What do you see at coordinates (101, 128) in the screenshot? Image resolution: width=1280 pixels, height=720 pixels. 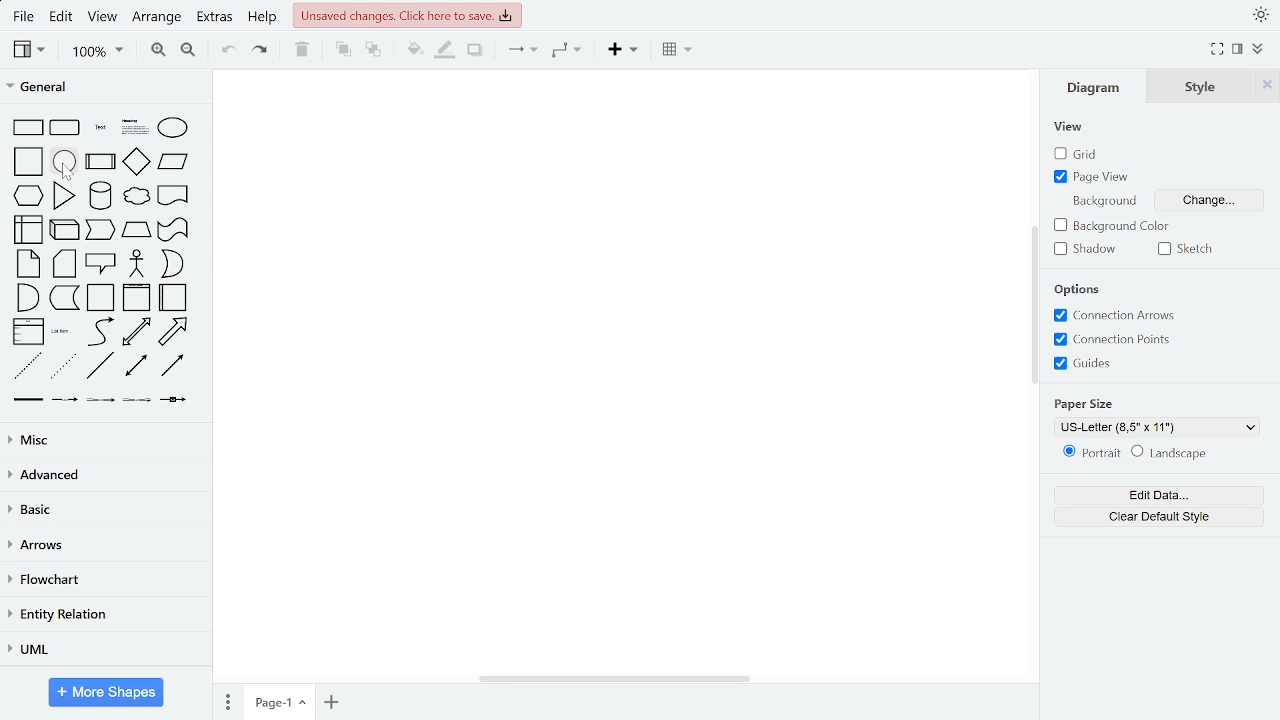 I see `text` at bounding box center [101, 128].